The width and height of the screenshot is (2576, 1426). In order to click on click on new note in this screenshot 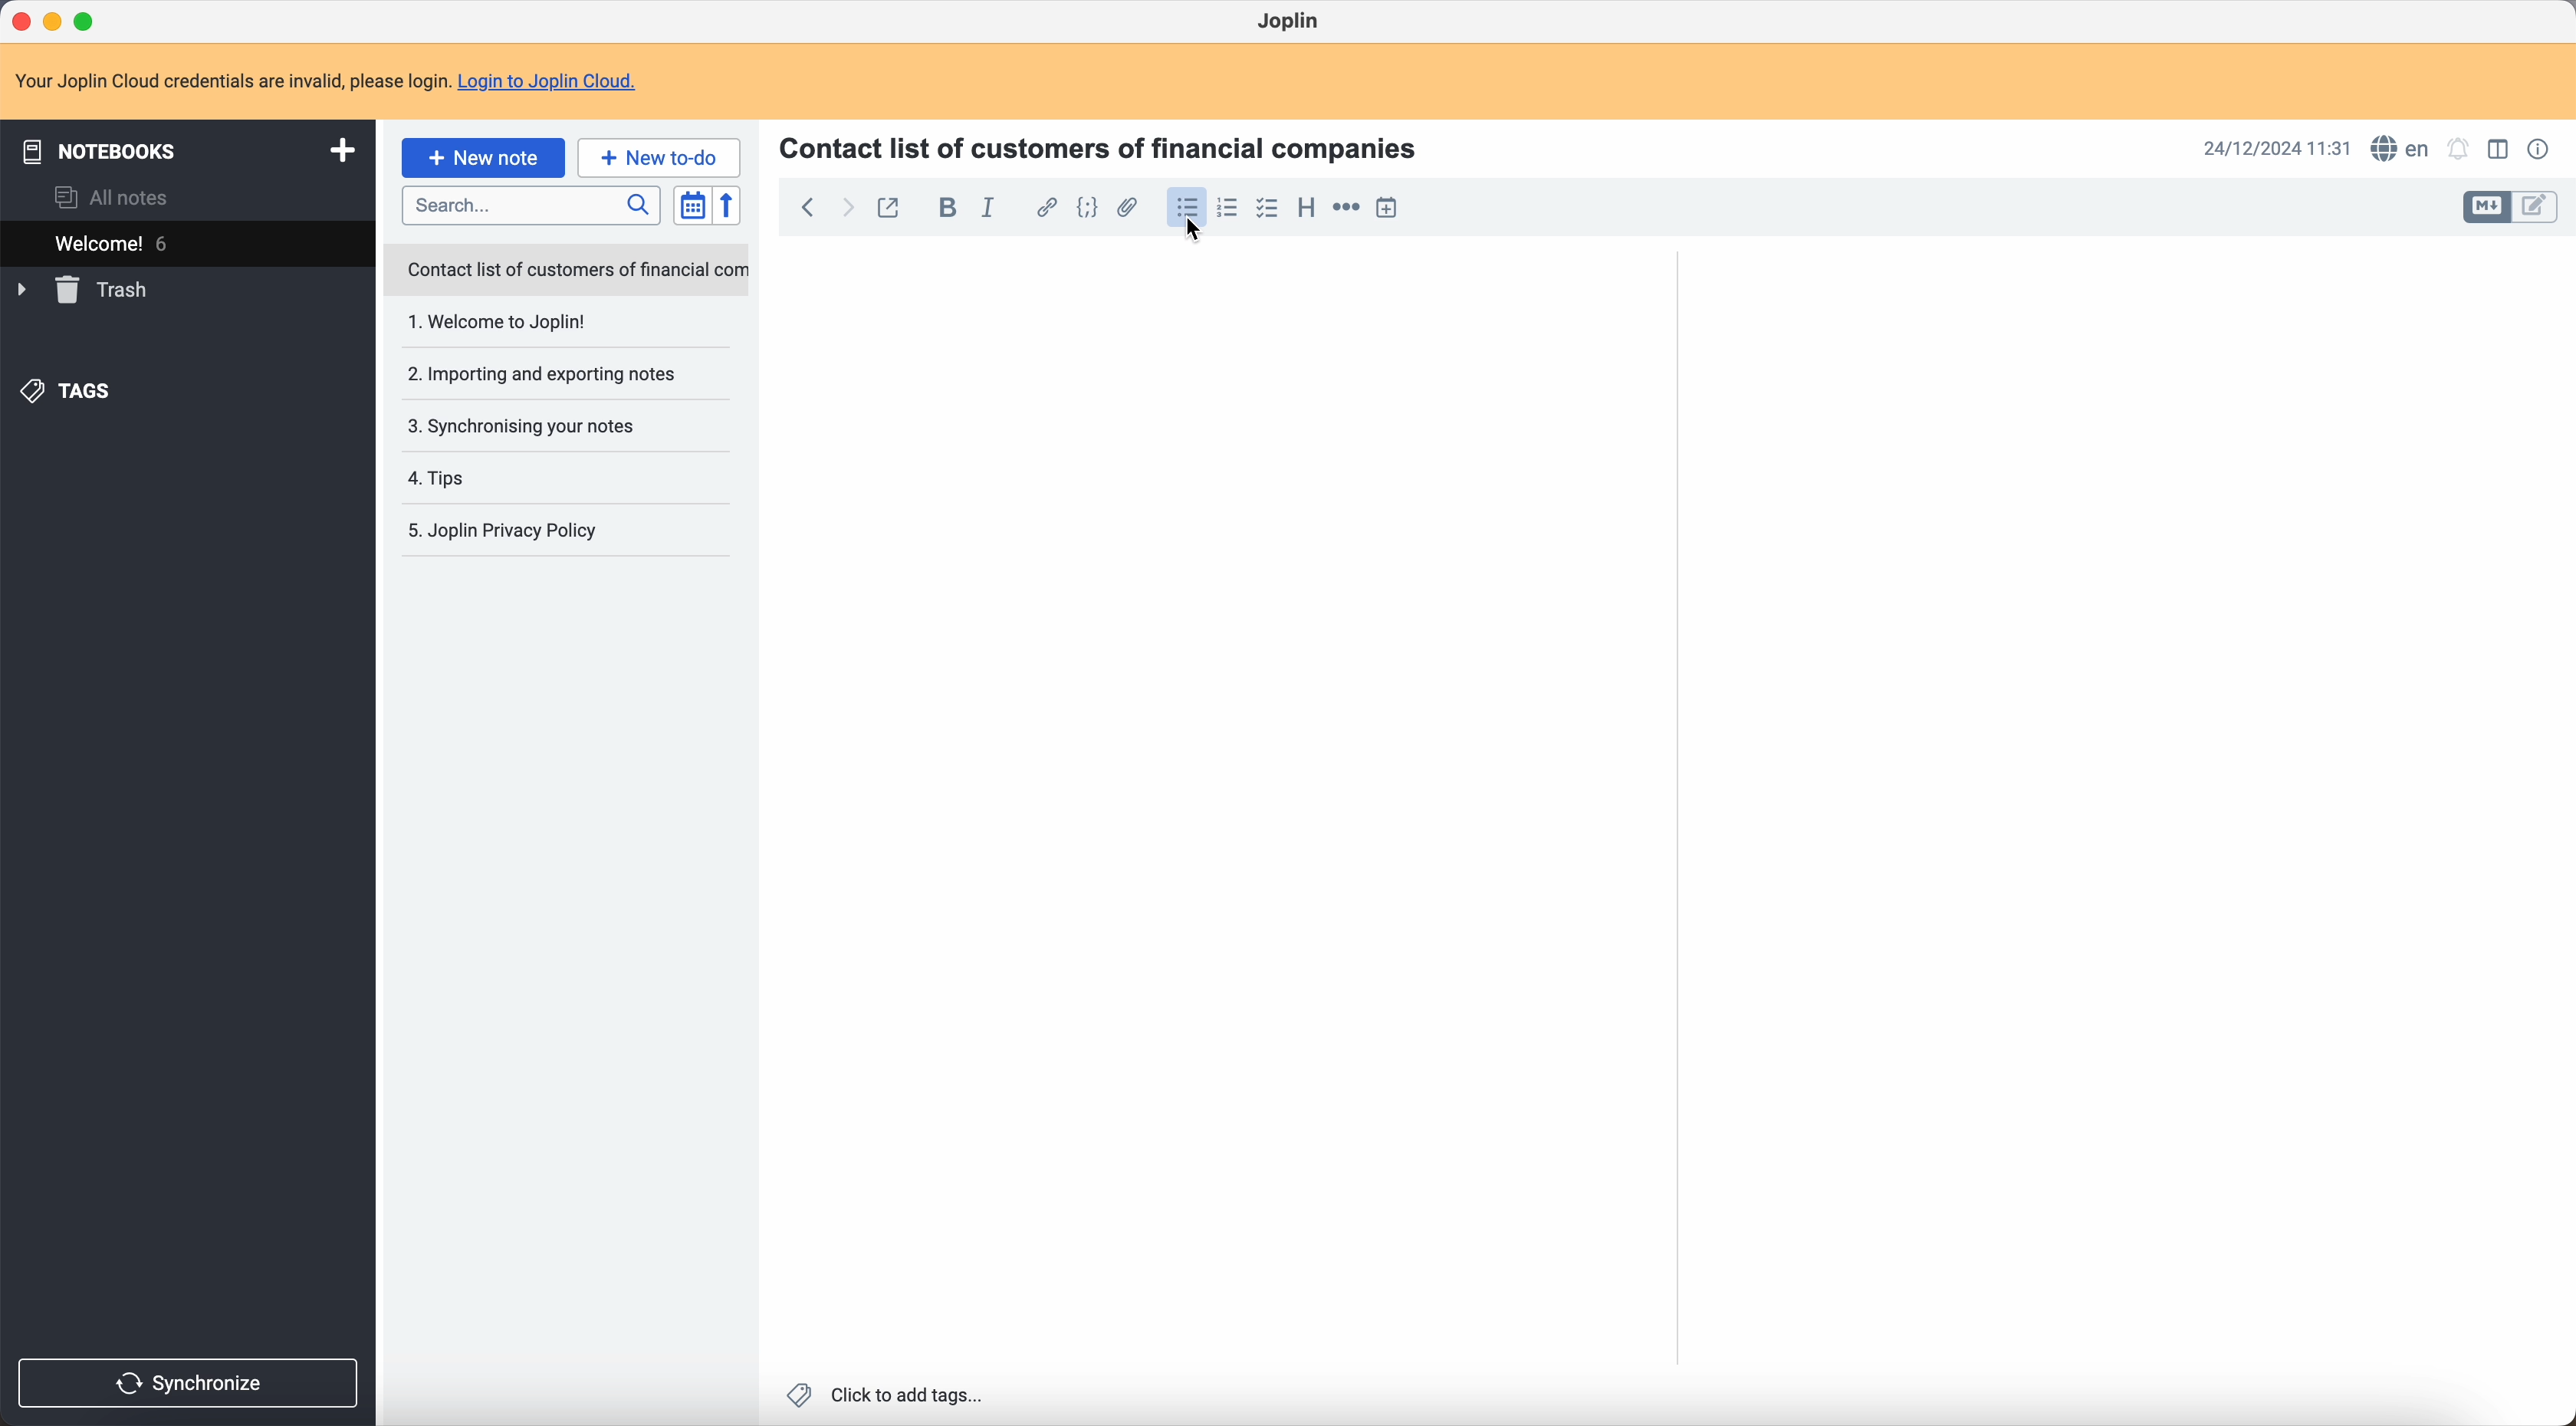, I will do `click(485, 158)`.